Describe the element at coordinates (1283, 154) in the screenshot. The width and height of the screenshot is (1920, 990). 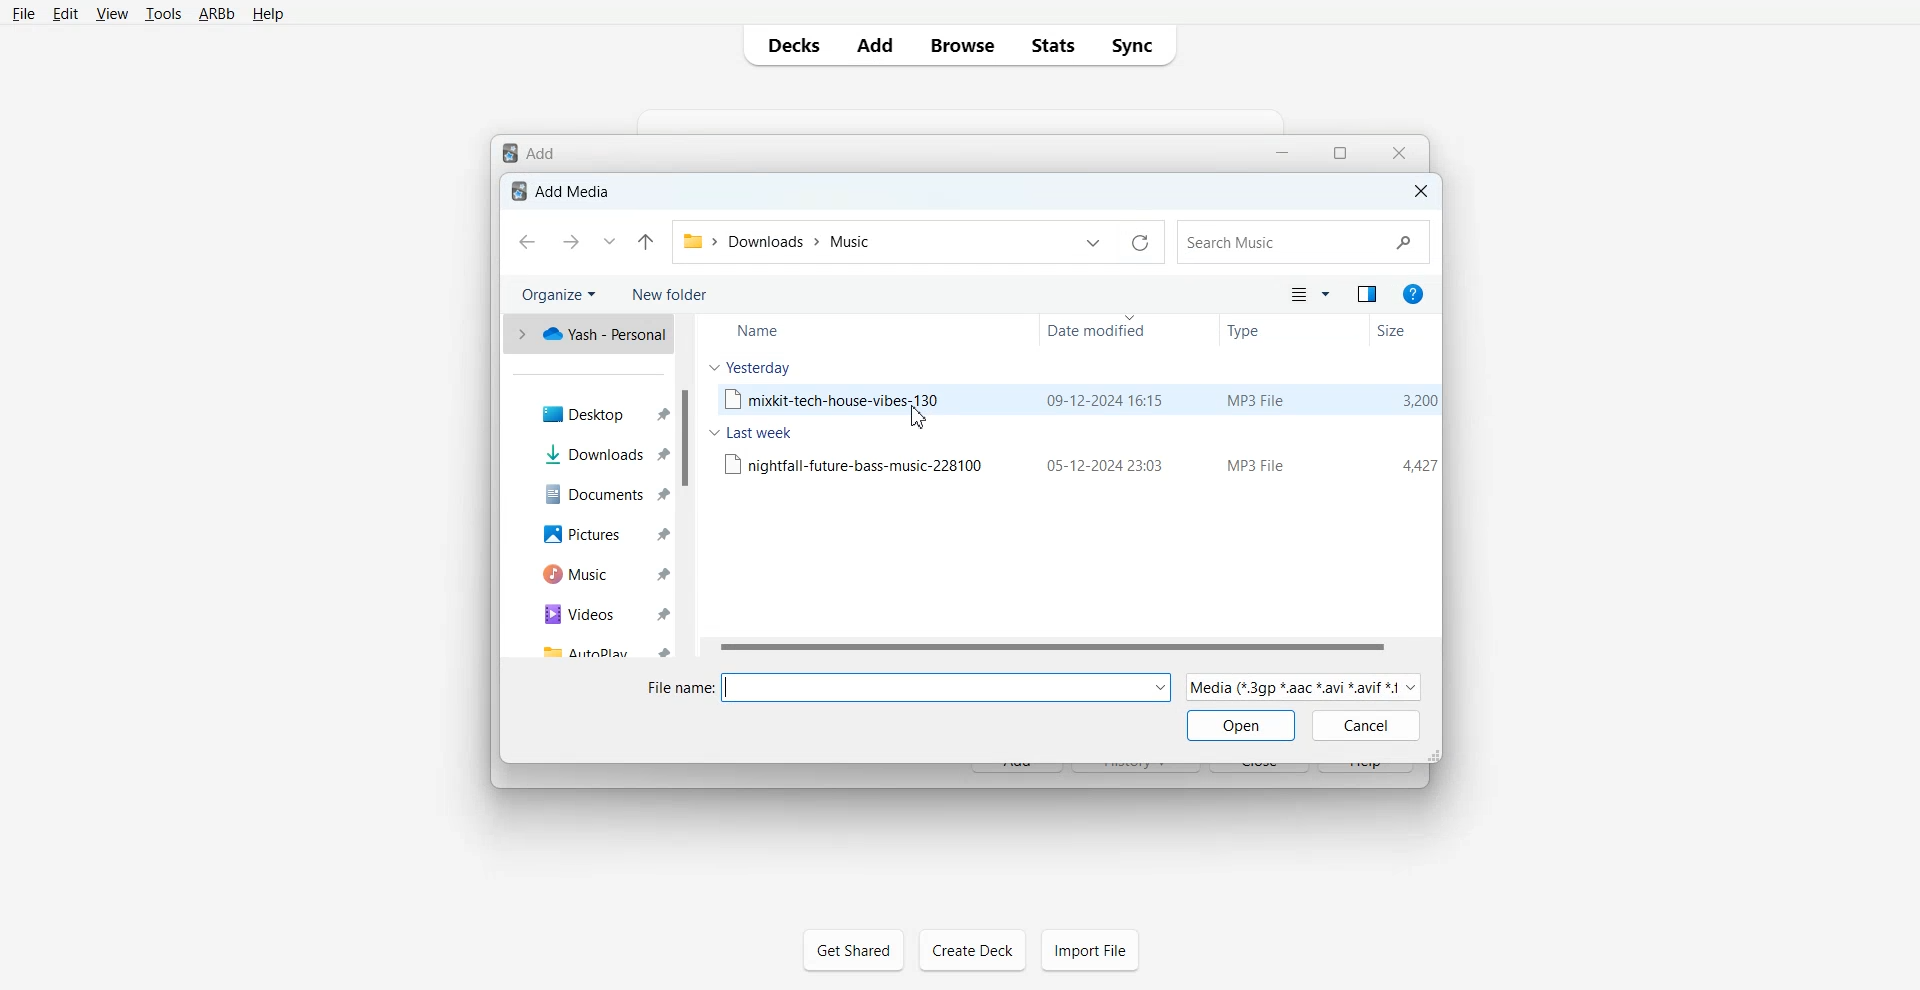
I see `Minimize` at that location.